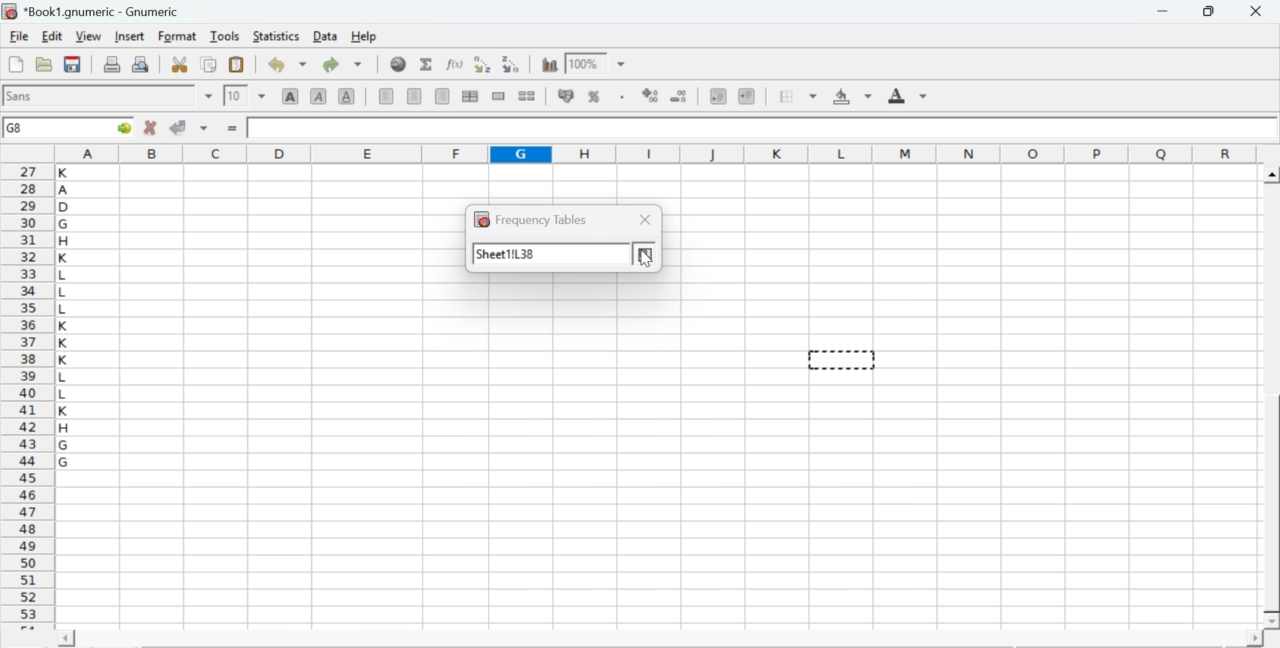 This screenshot has width=1280, height=648. What do you see at coordinates (327, 35) in the screenshot?
I see `data` at bounding box center [327, 35].